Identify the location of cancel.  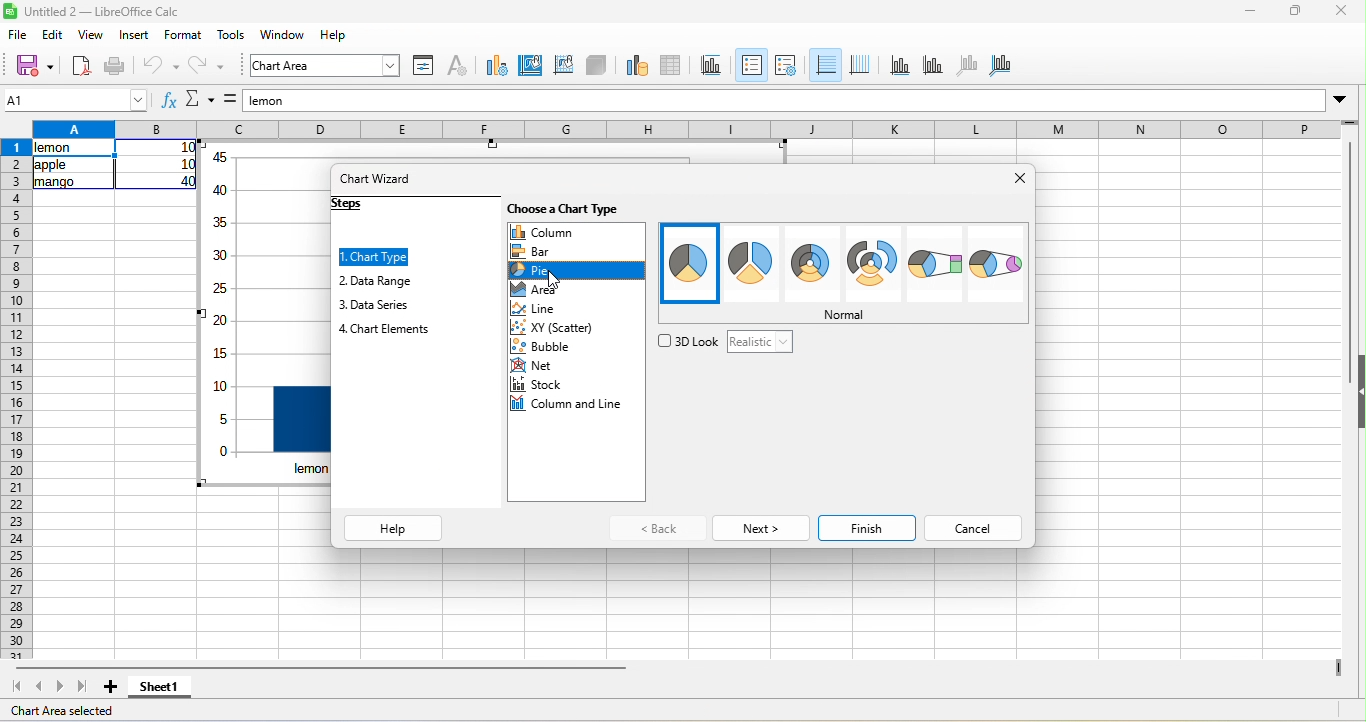
(975, 529).